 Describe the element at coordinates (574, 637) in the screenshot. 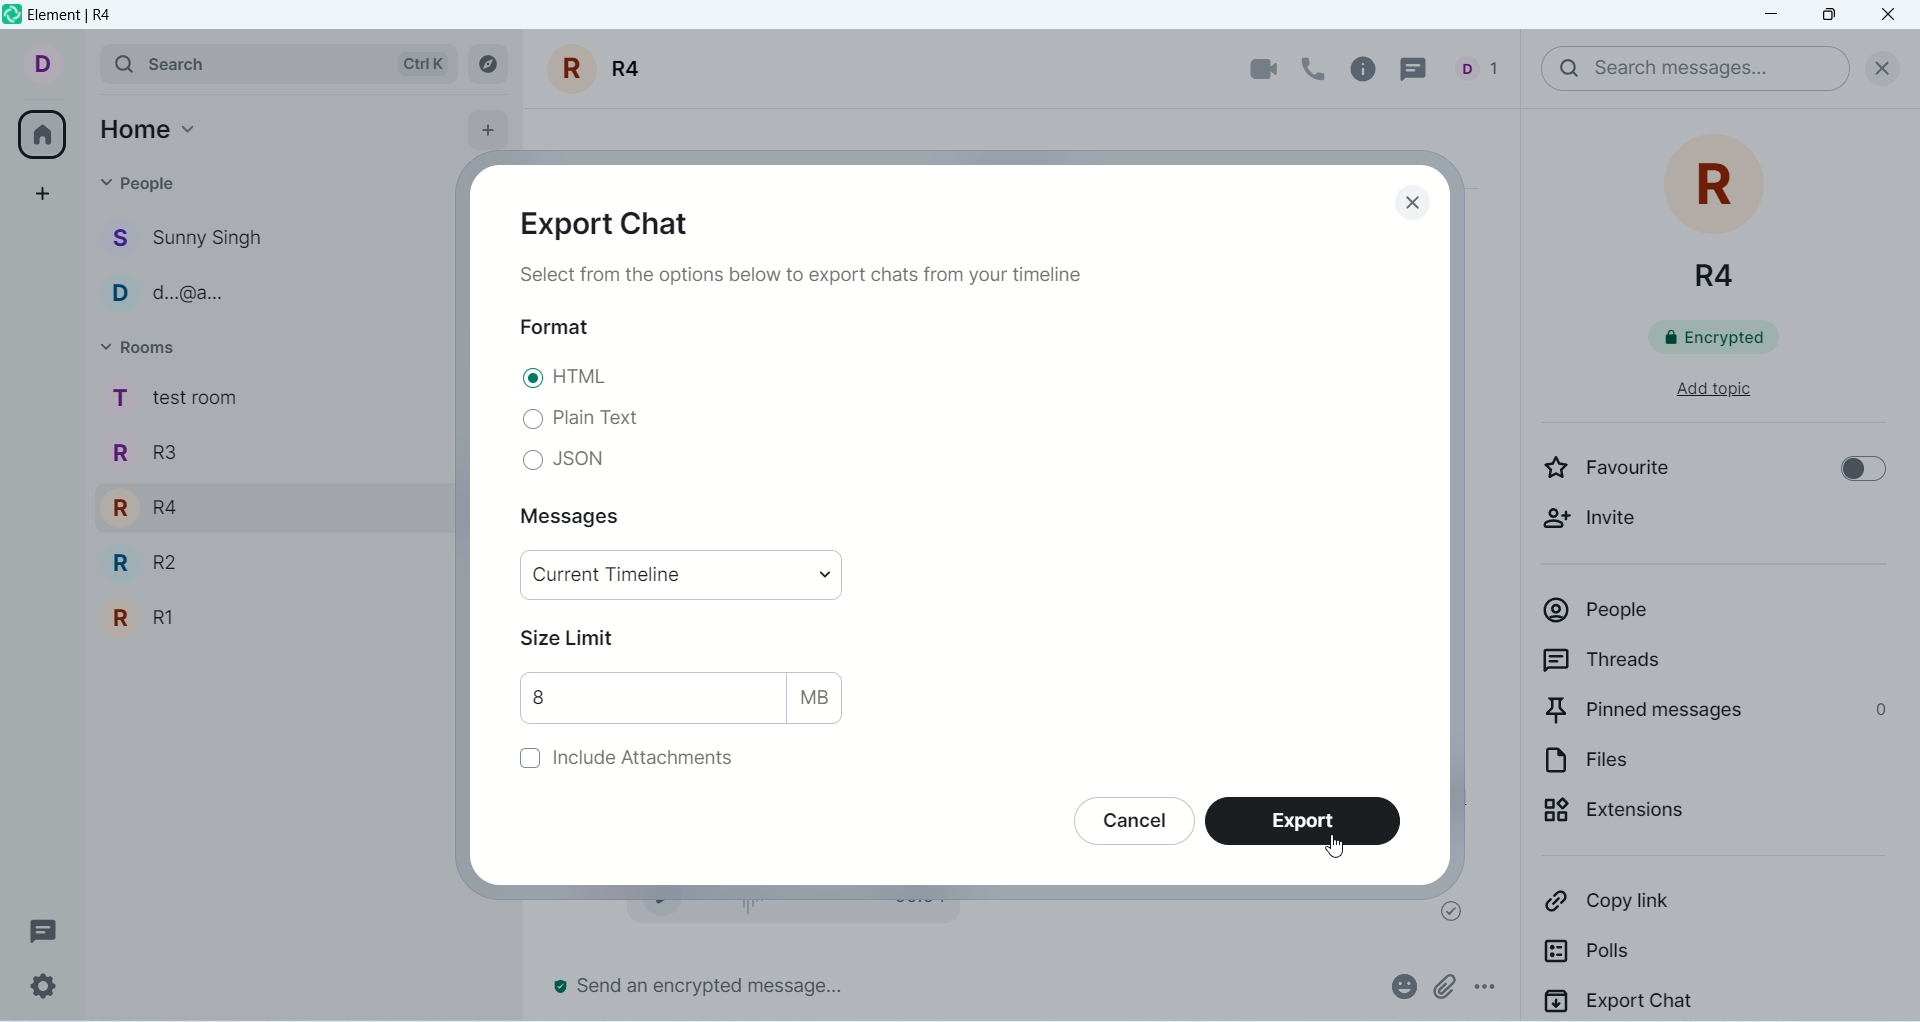

I see `size limit` at that location.